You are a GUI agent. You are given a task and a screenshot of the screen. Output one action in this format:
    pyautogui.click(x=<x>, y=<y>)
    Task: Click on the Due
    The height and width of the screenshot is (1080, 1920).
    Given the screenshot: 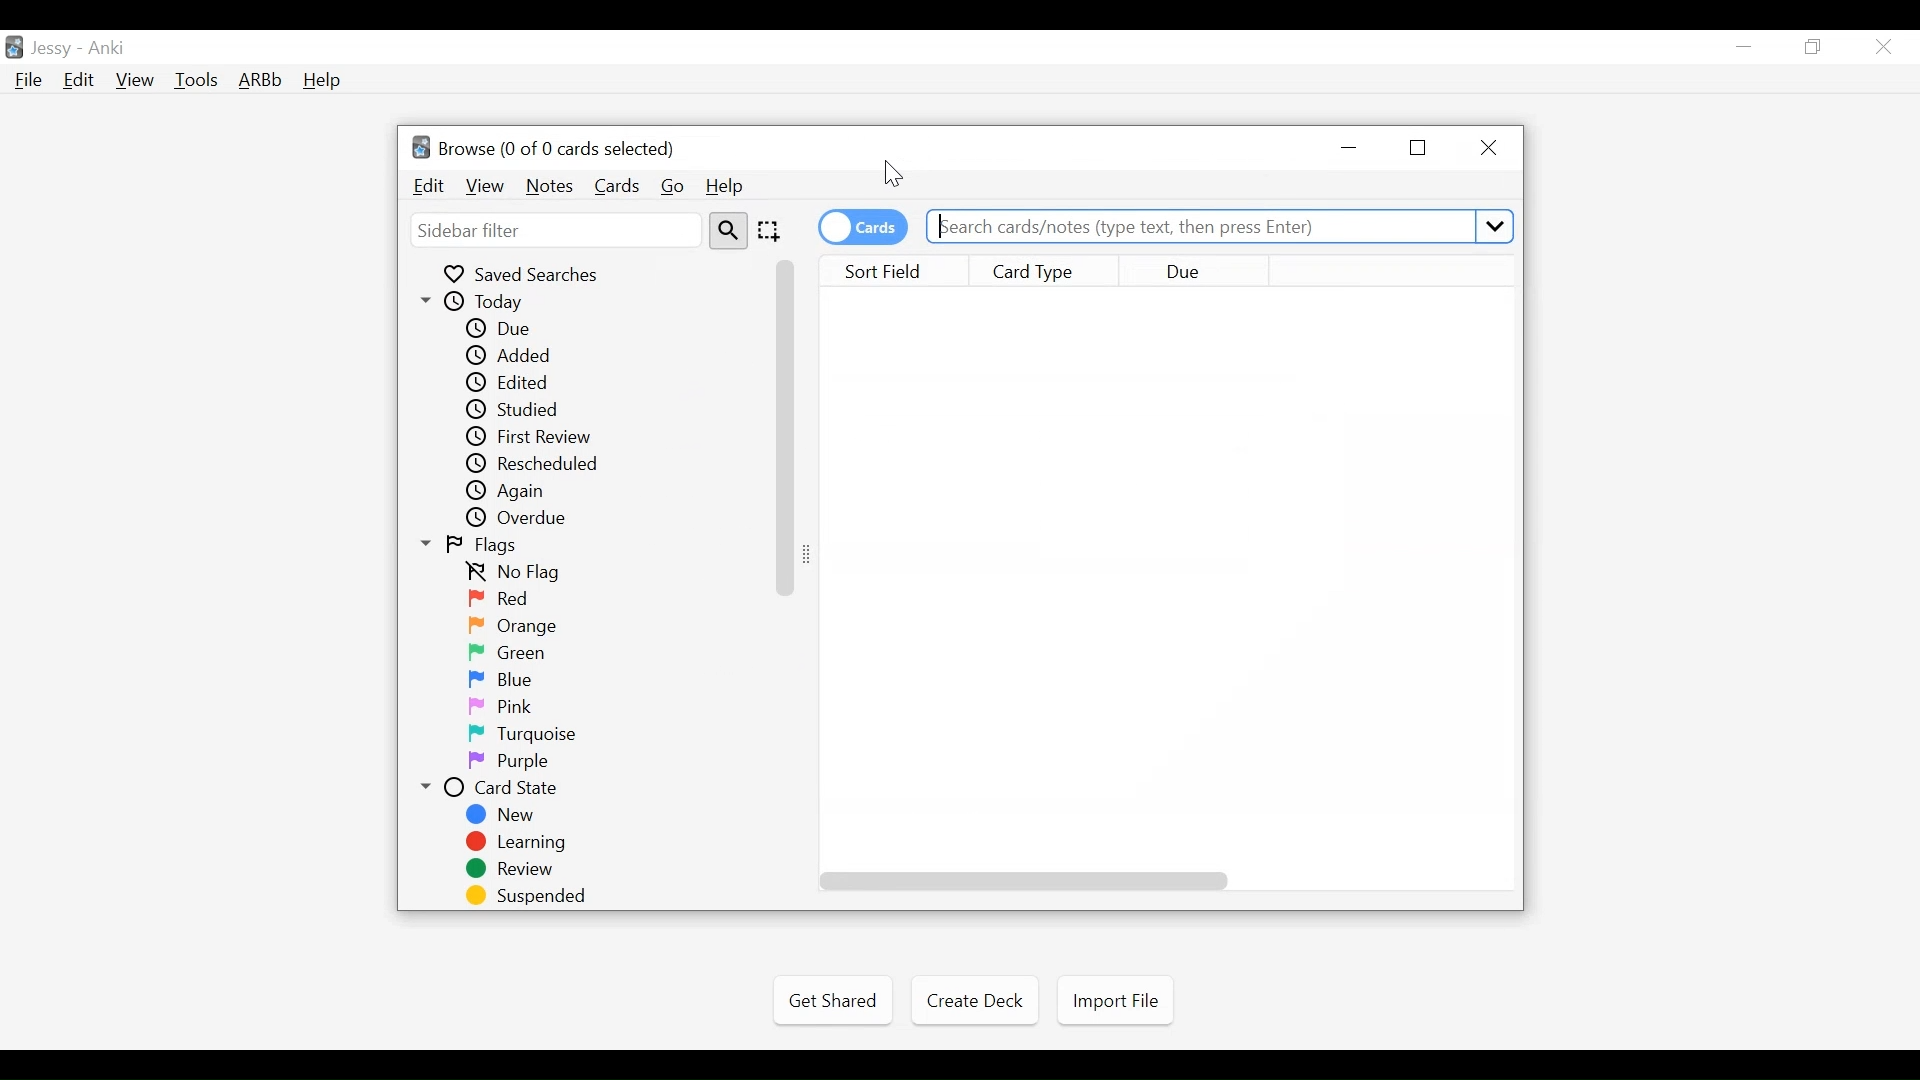 What is the action you would take?
    pyautogui.click(x=1199, y=271)
    